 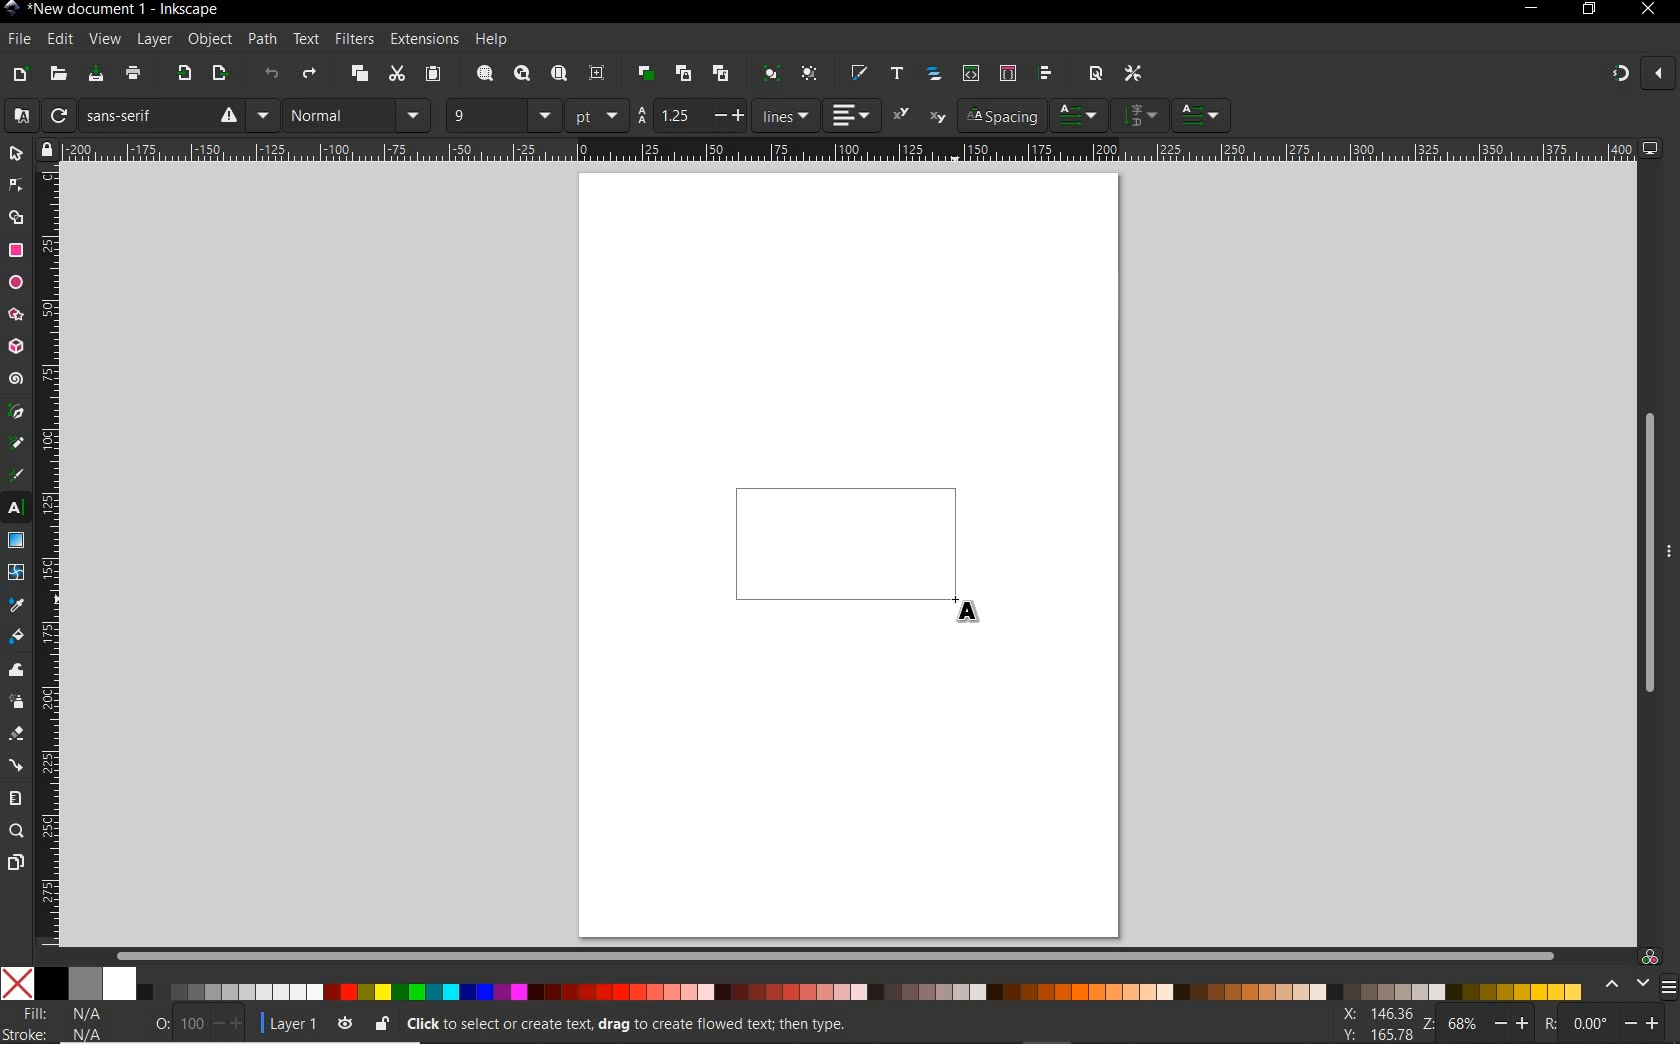 What do you see at coordinates (1644, 1021) in the screenshot?
I see `increase/decrease` at bounding box center [1644, 1021].